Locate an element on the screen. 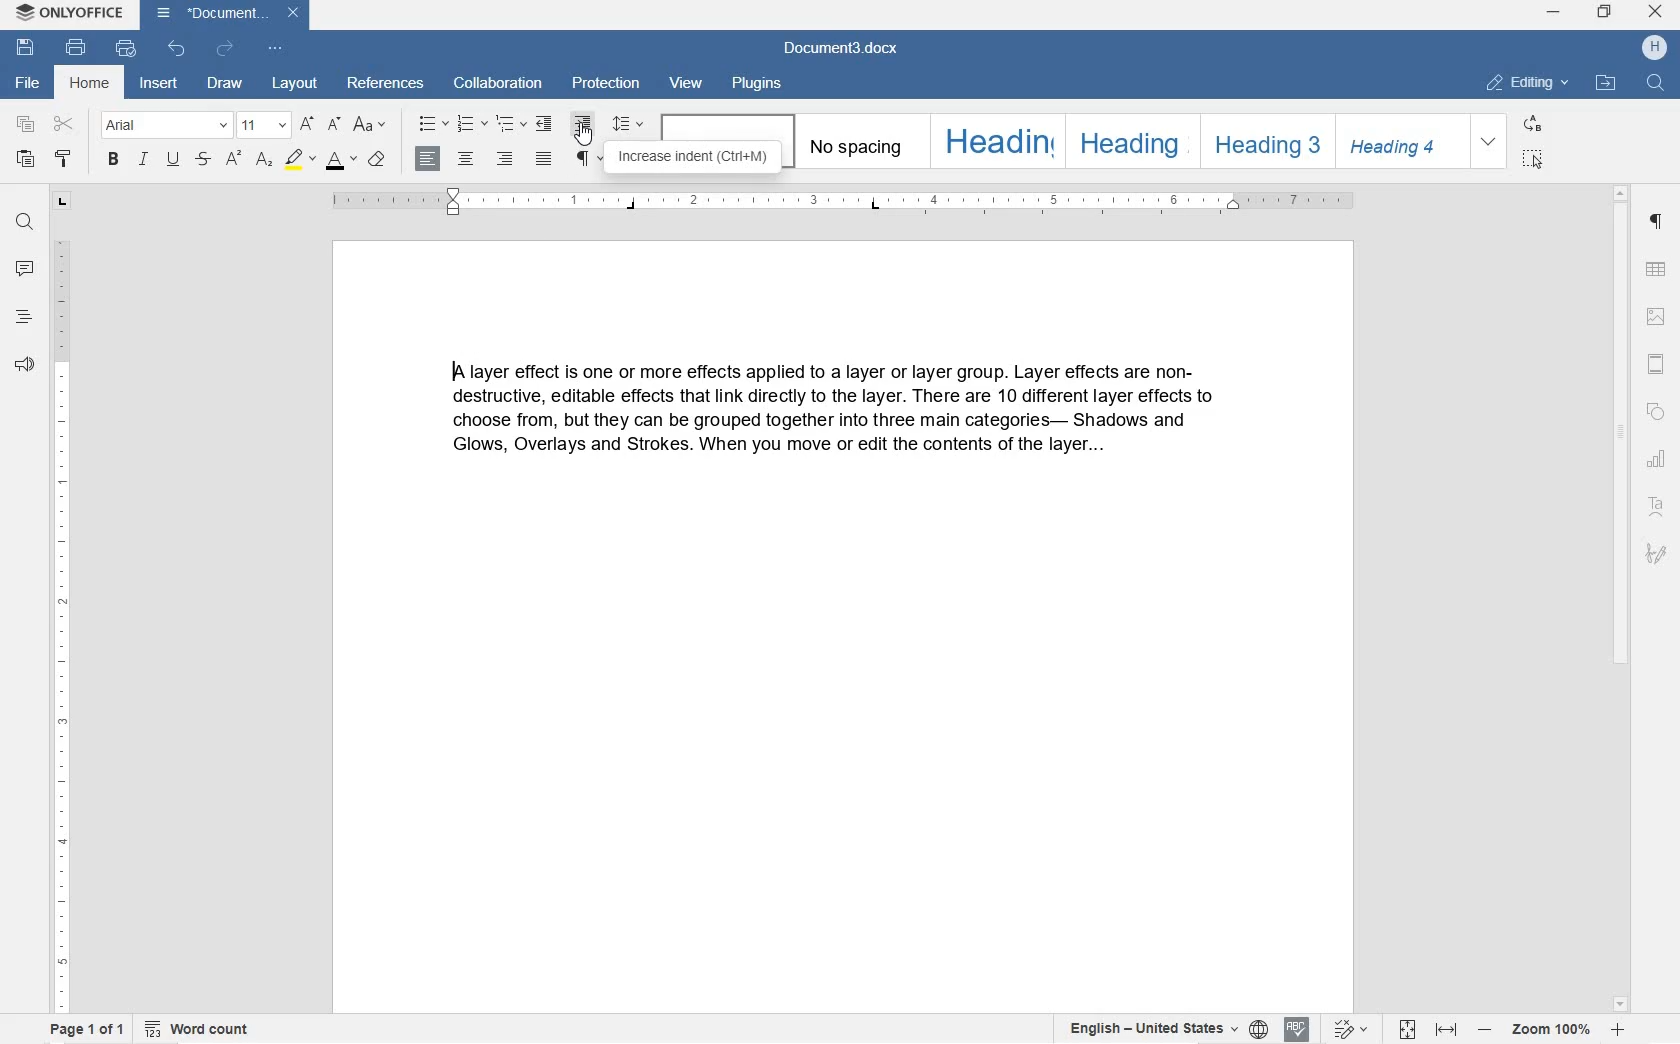 This screenshot has width=1680, height=1044. CLEAR STYLE is located at coordinates (377, 160).